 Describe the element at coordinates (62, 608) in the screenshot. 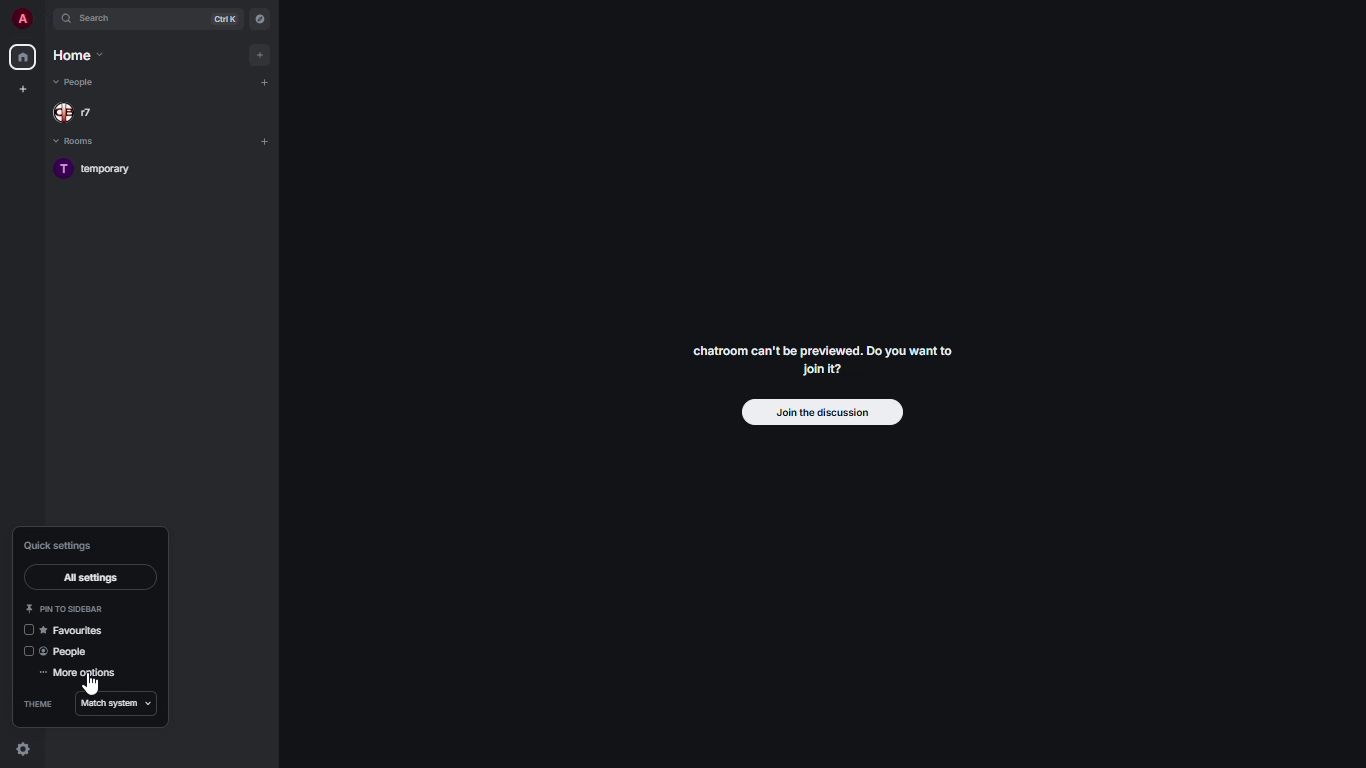

I see `pin to sidebar` at that location.